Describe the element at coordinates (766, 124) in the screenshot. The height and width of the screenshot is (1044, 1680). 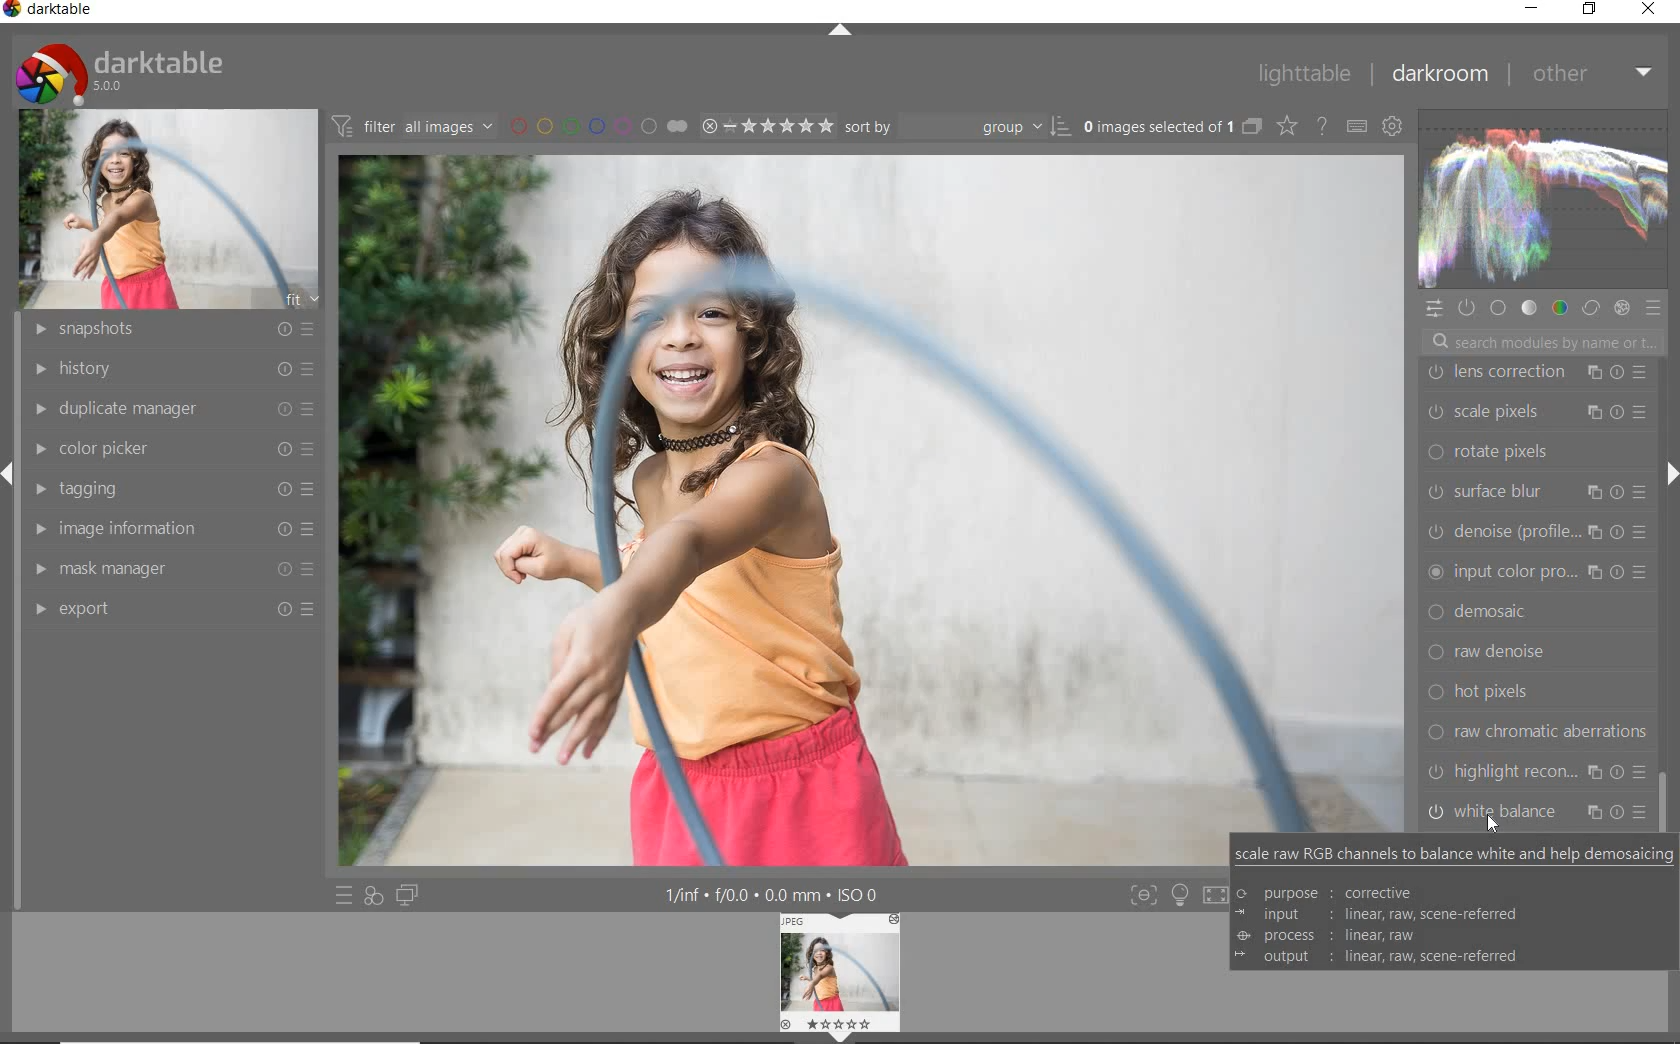
I see `selected image range rating` at that location.